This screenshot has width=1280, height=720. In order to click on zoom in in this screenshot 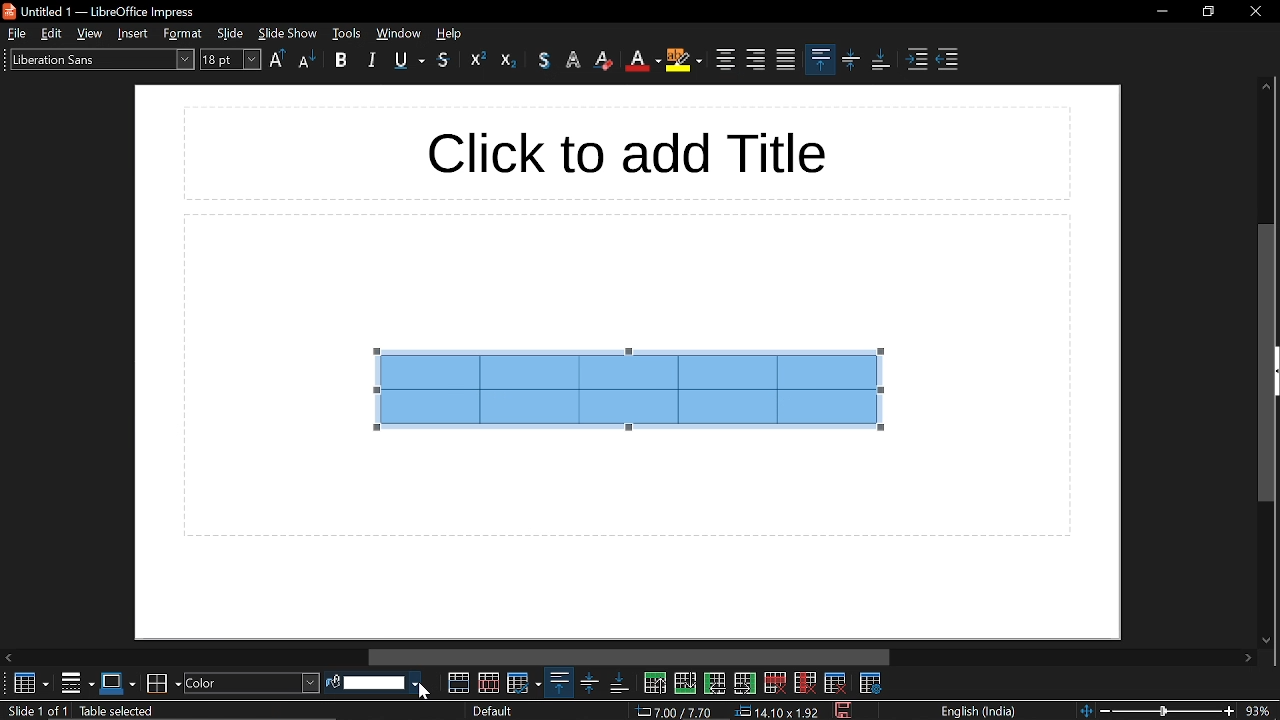, I will do `click(1230, 711)`.